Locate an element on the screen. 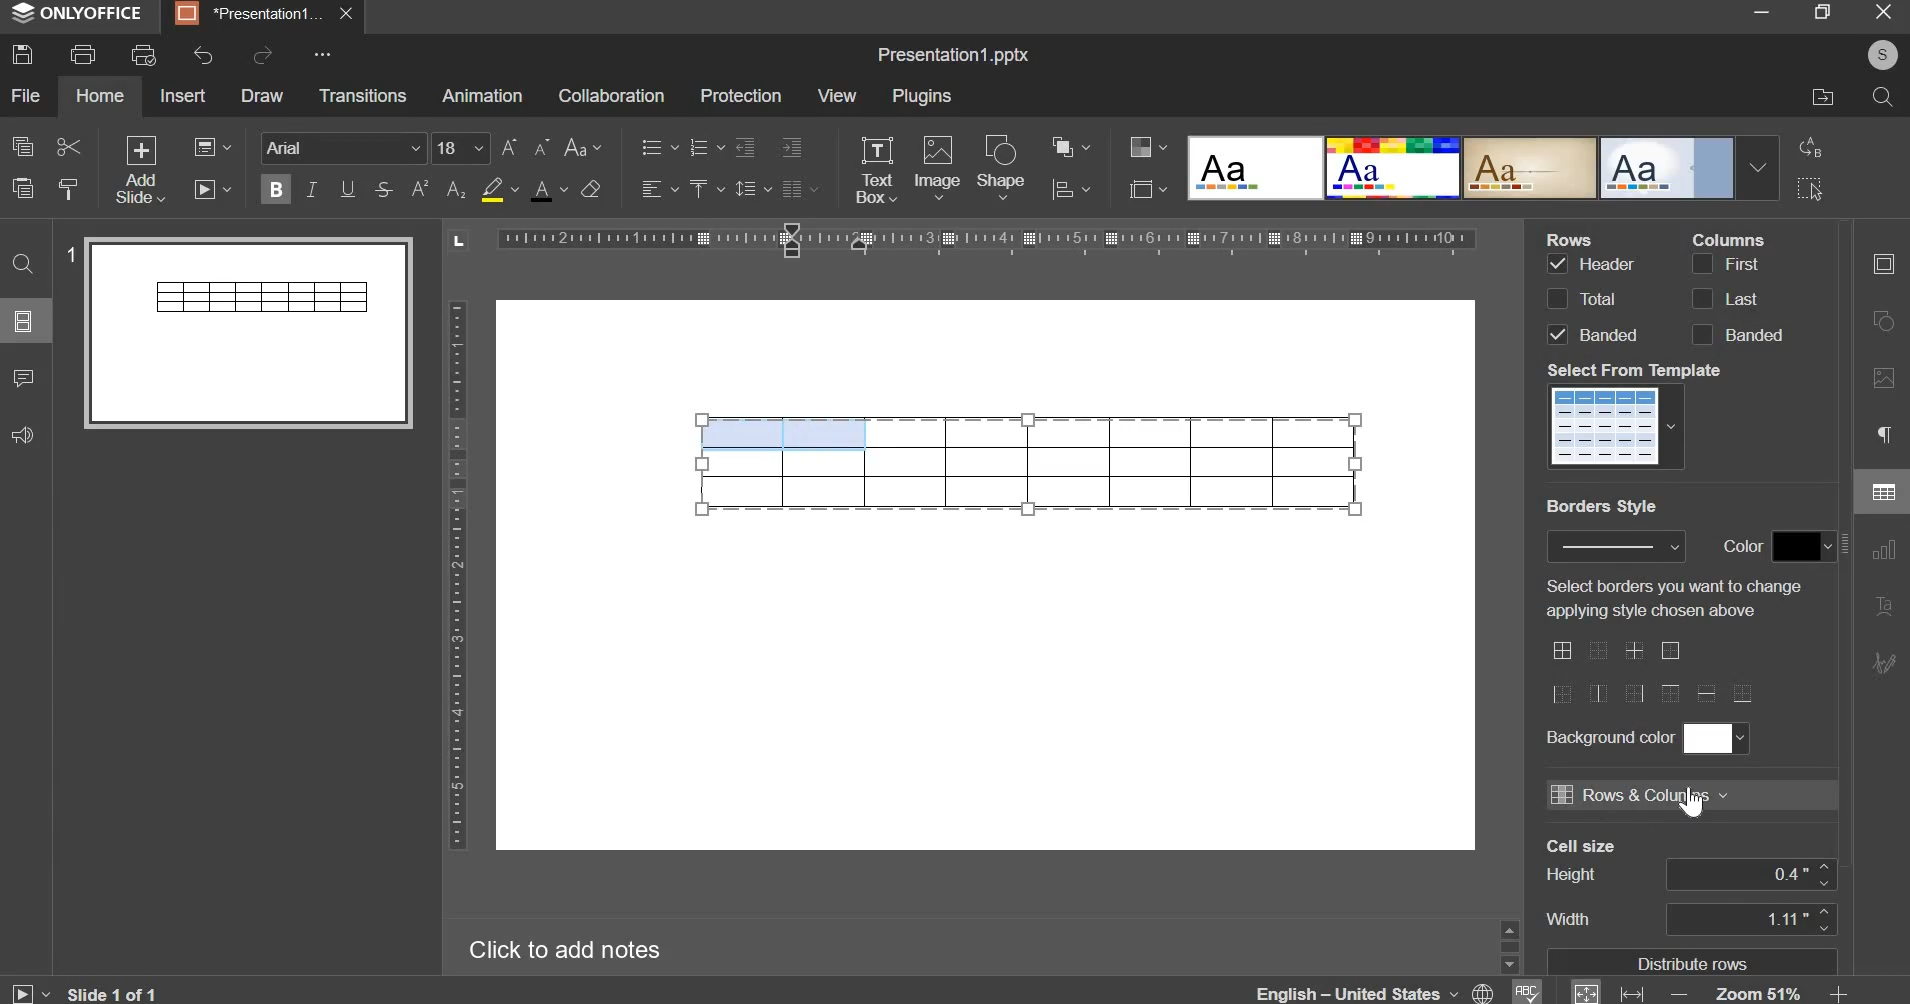 The width and height of the screenshot is (1910, 1004). Presentation tab is located at coordinates (261, 14).